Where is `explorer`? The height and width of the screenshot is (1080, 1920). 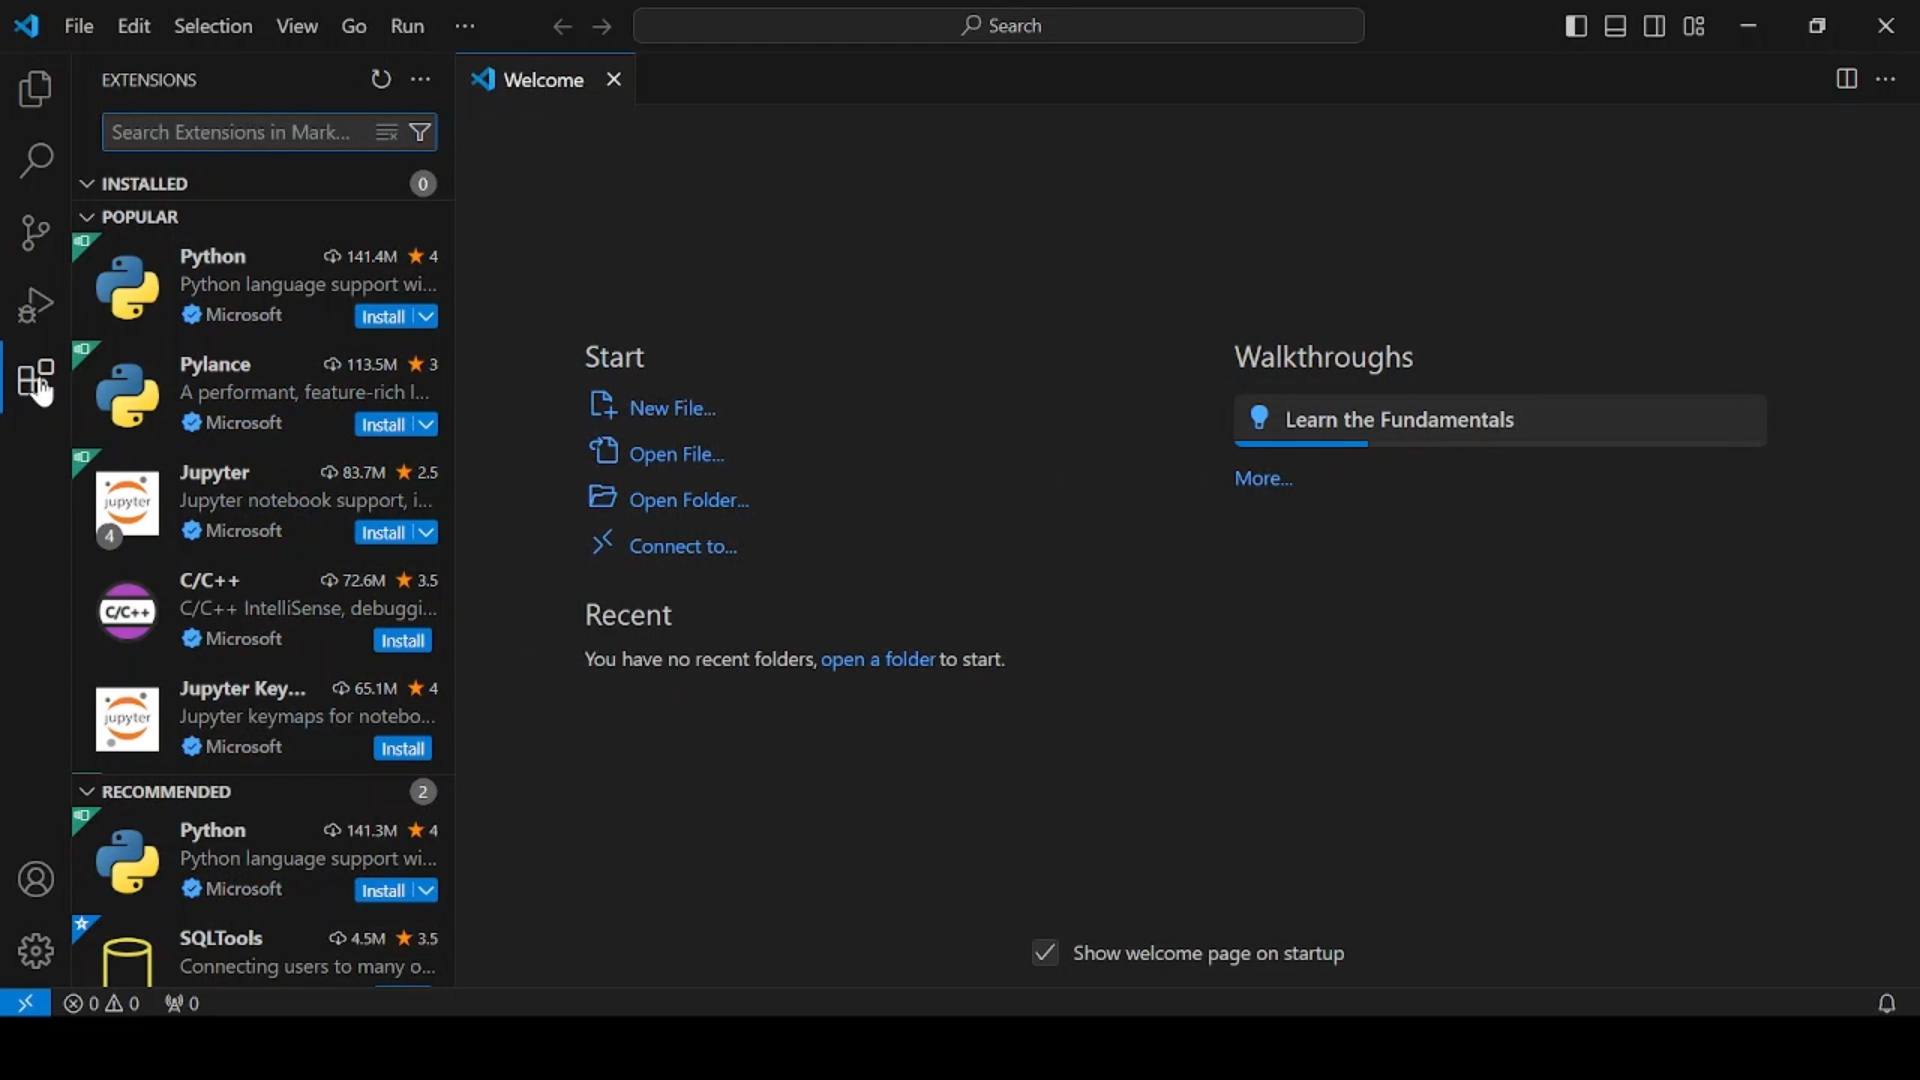 explorer is located at coordinates (35, 90).